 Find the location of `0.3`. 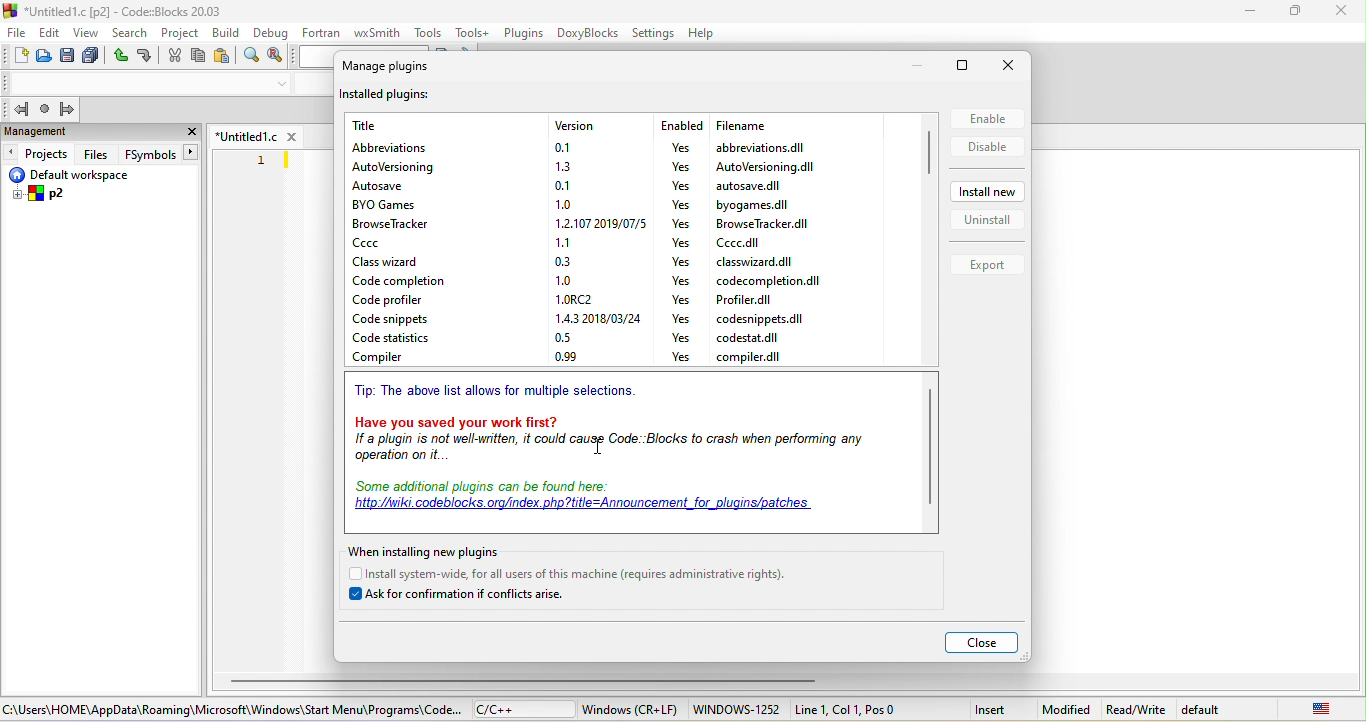

0.3 is located at coordinates (562, 260).